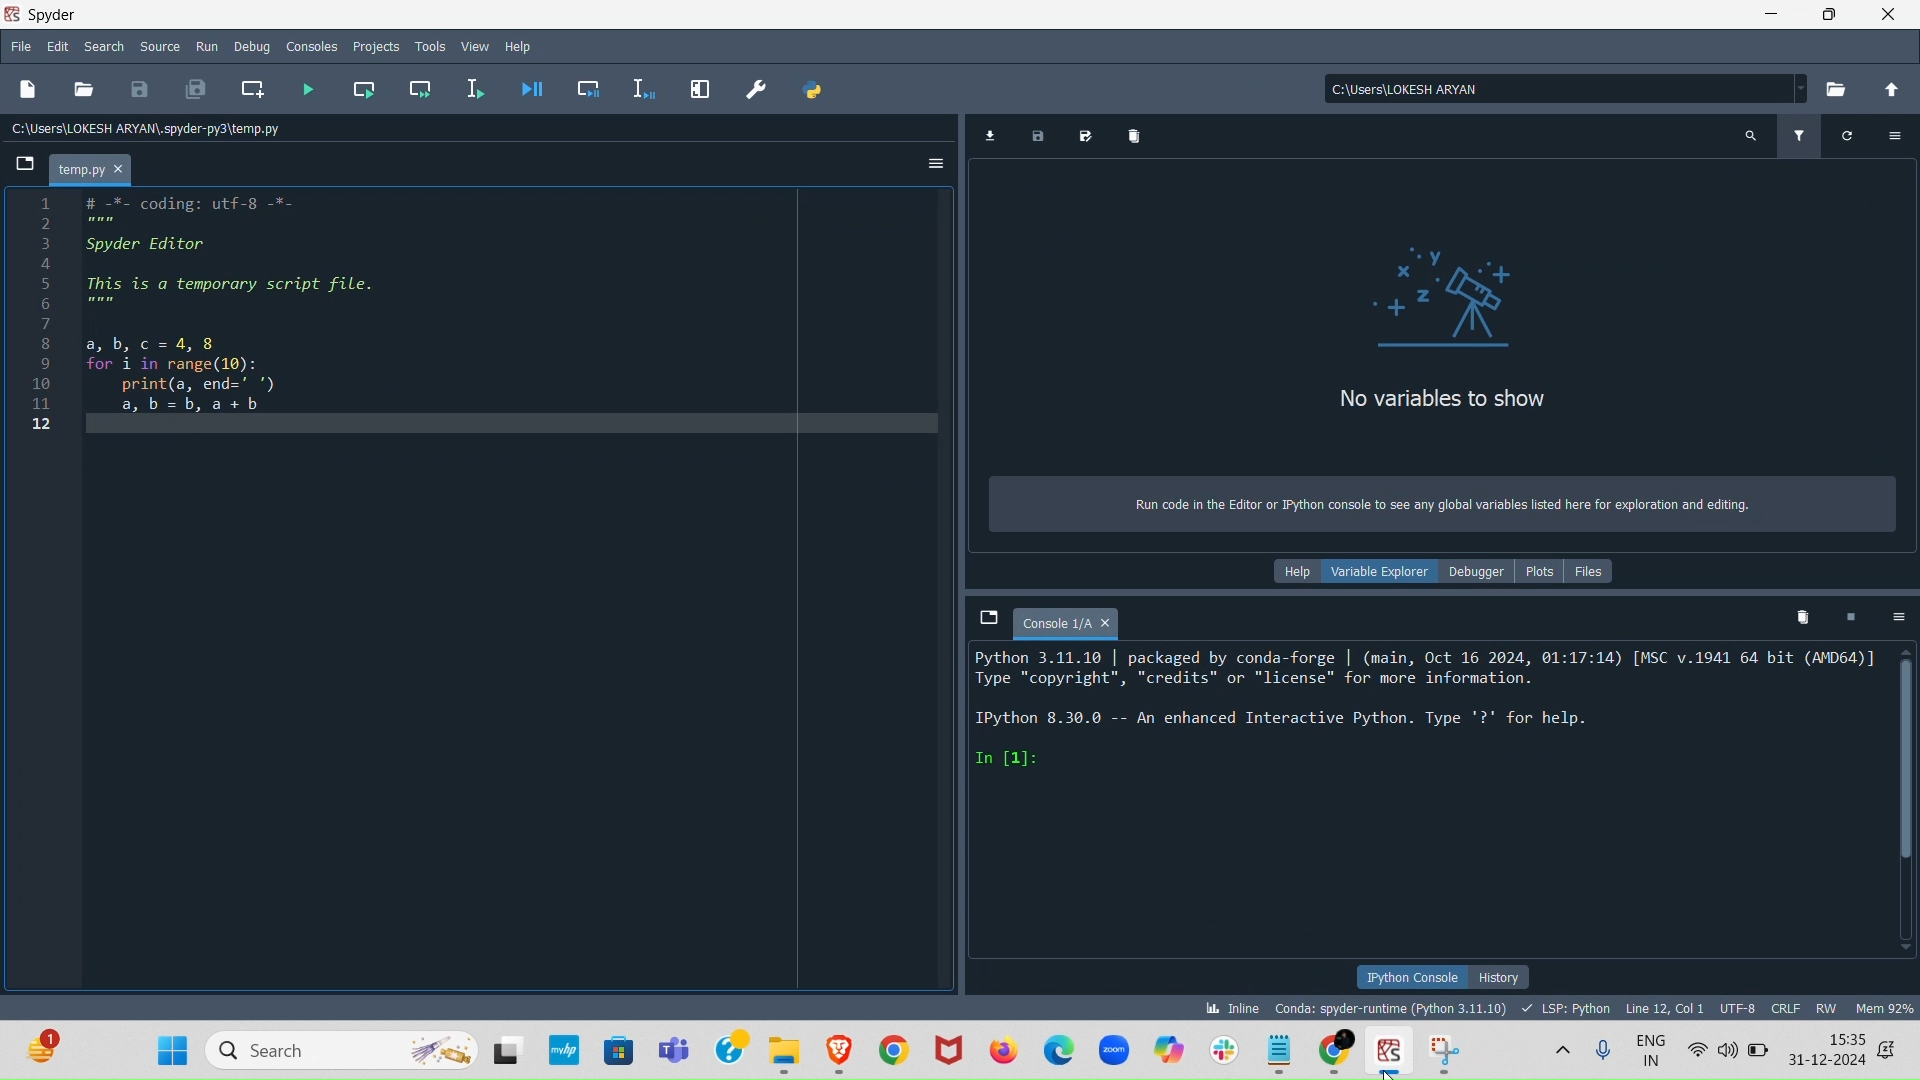  What do you see at coordinates (1435, 510) in the screenshot?
I see `Text` at bounding box center [1435, 510].